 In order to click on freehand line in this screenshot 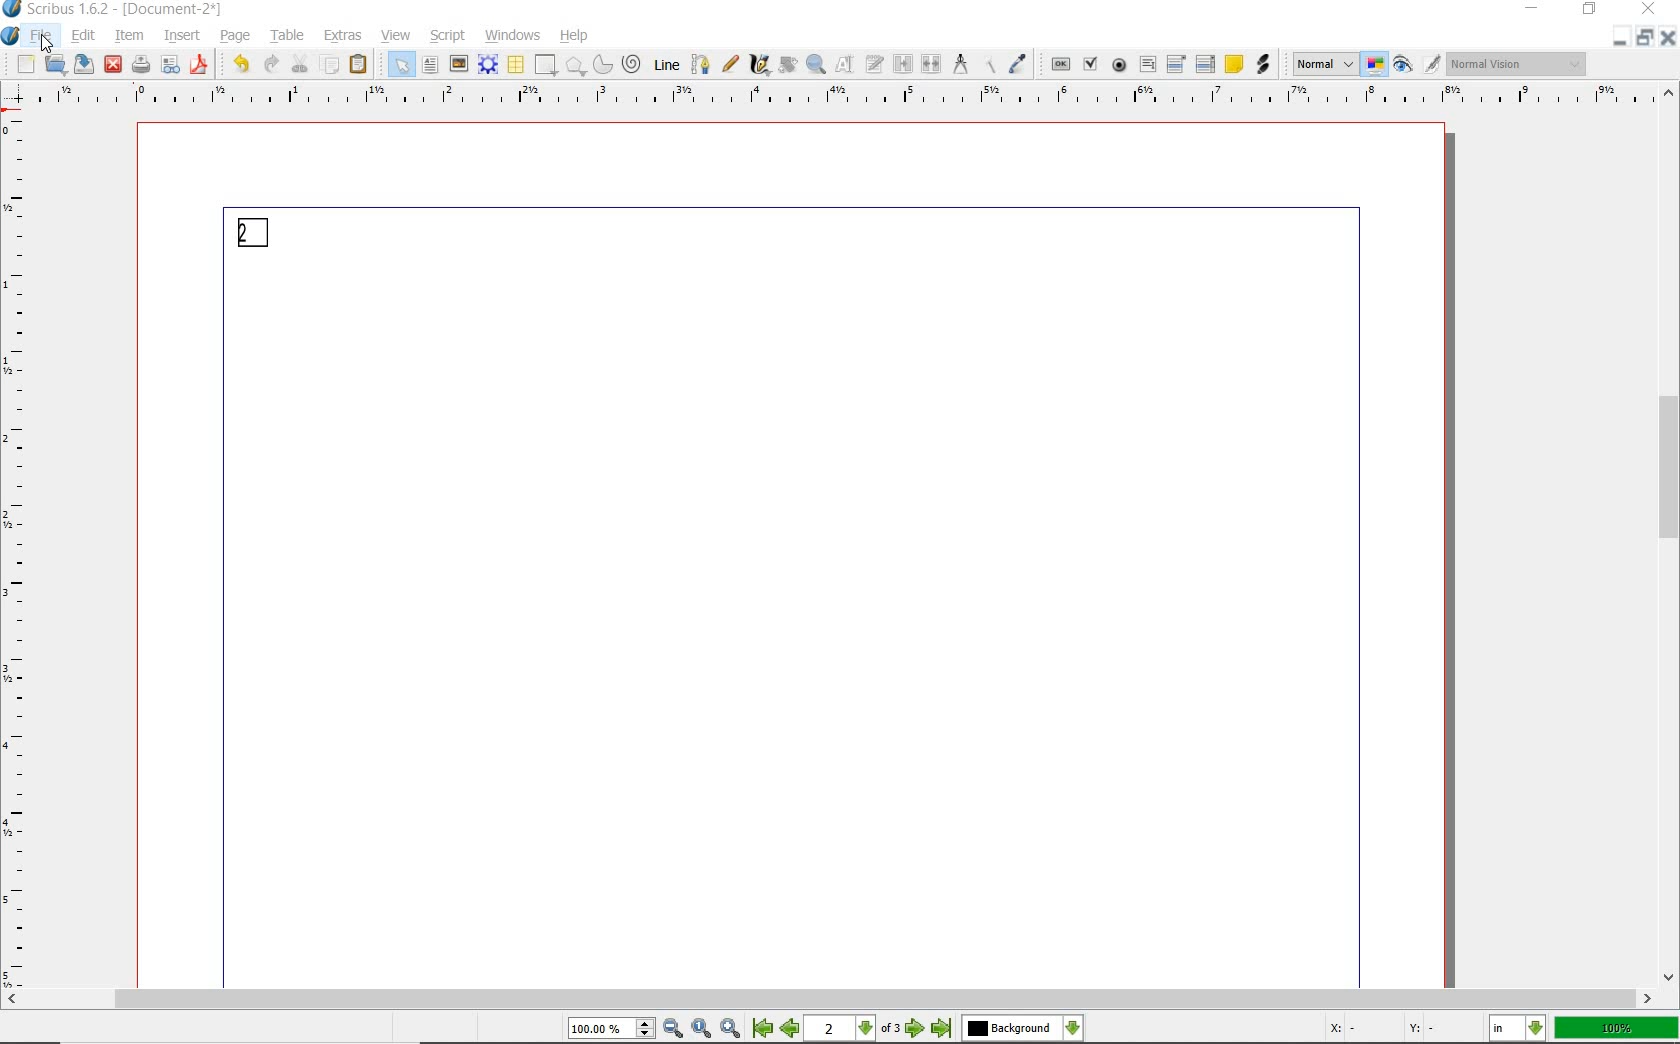, I will do `click(731, 65)`.